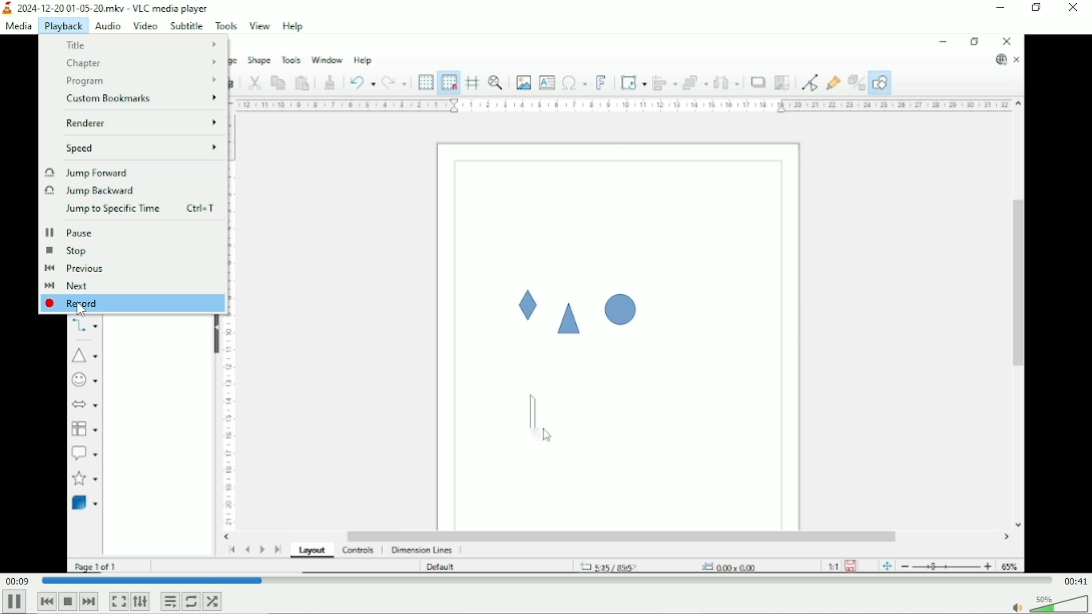 This screenshot has width=1092, height=614. Describe the element at coordinates (14, 602) in the screenshot. I see `Pause` at that location.